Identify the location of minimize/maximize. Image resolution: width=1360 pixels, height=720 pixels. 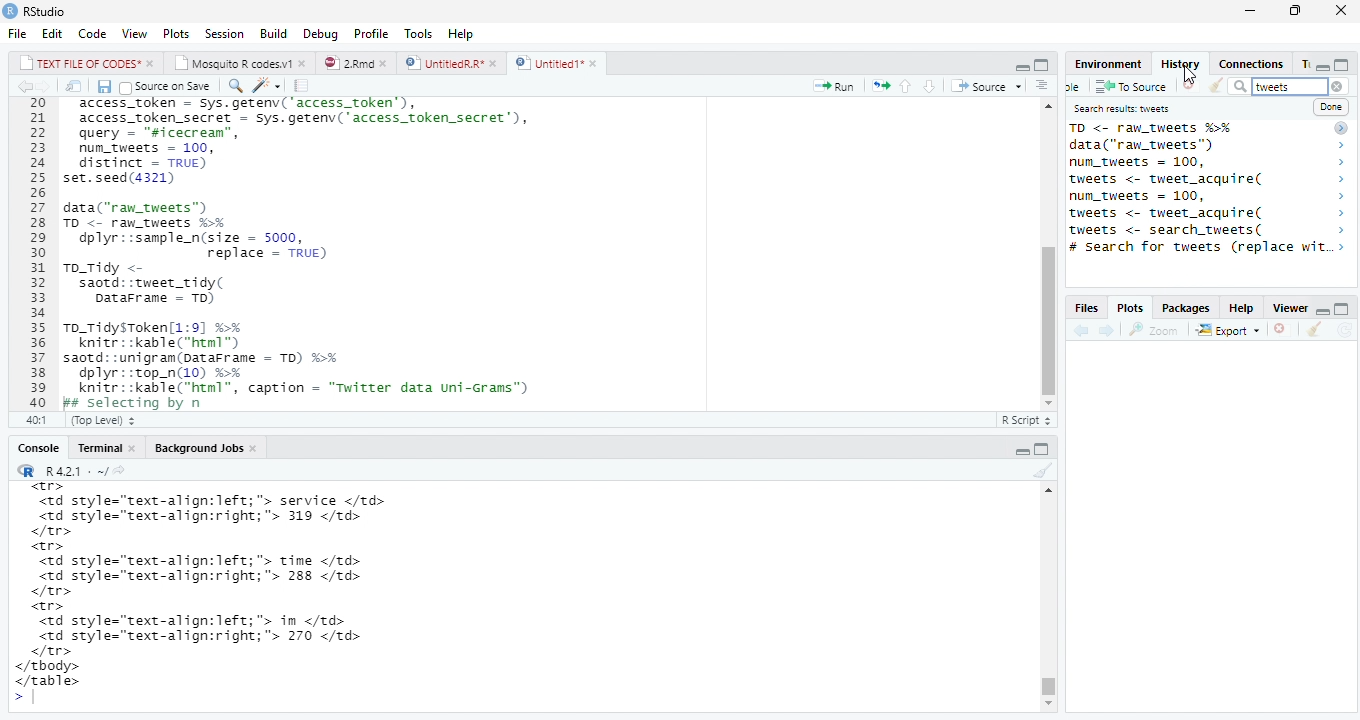
(1336, 306).